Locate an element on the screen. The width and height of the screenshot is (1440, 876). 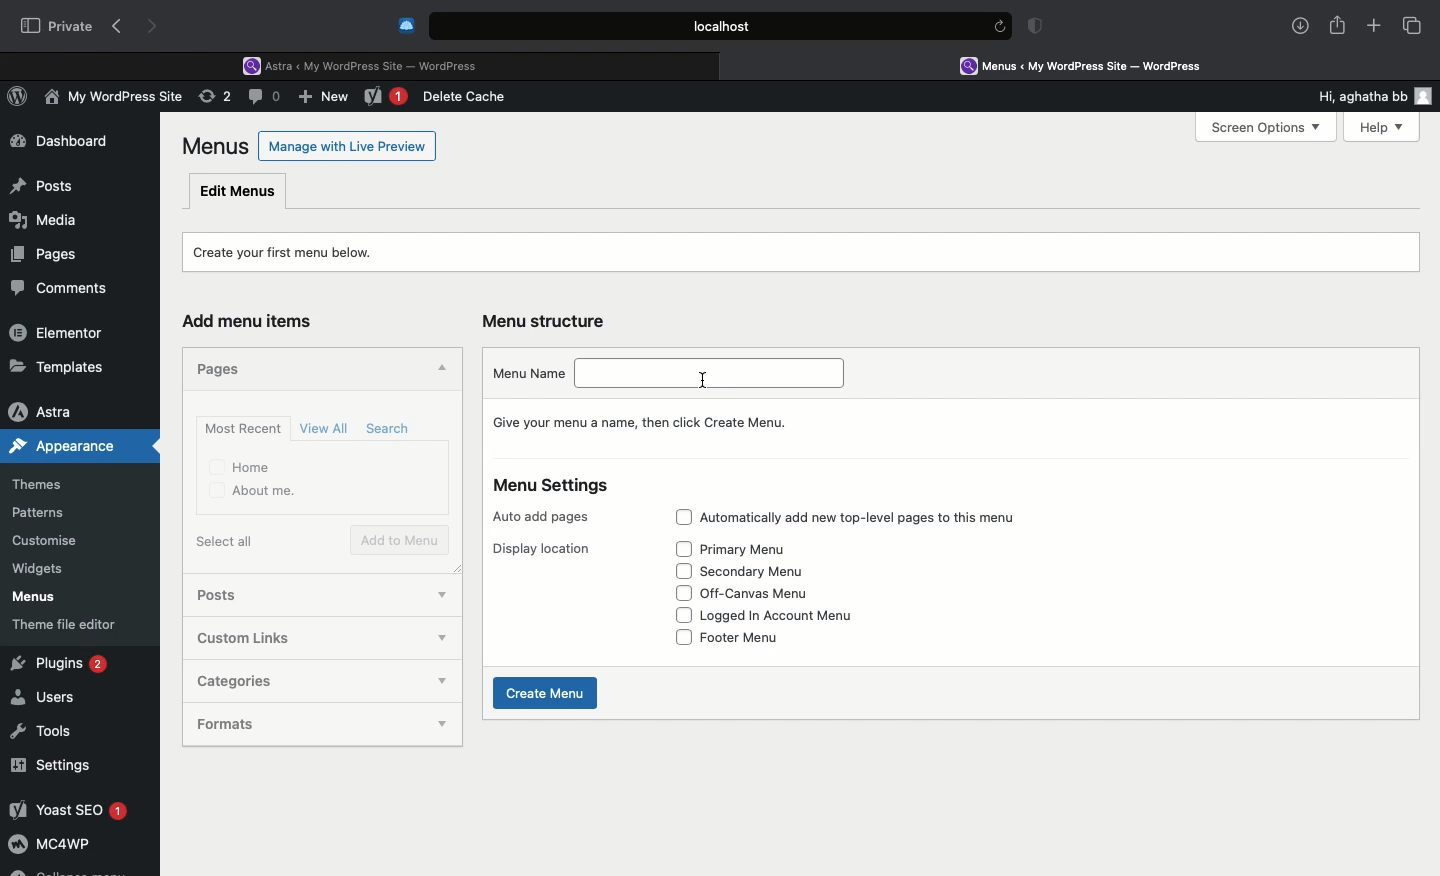
Back is located at coordinates (121, 27).